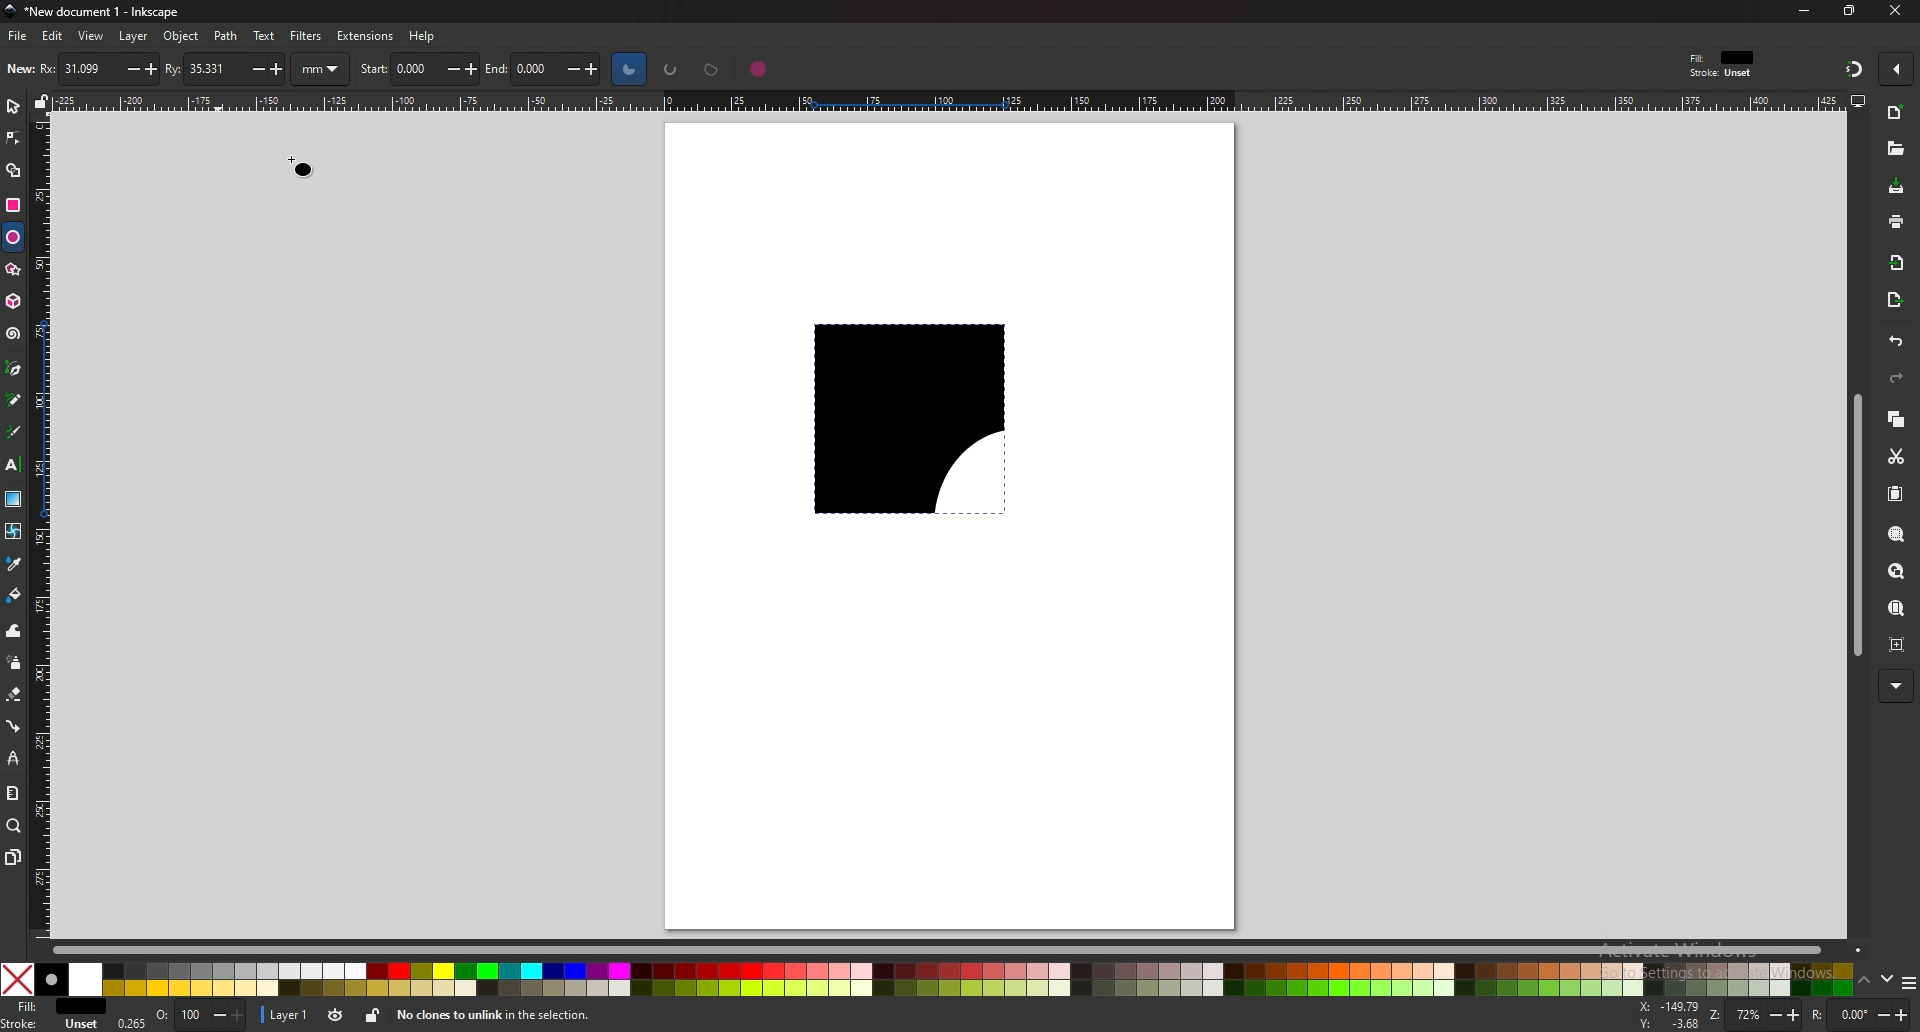 The width and height of the screenshot is (1920, 1032). What do you see at coordinates (53, 1025) in the screenshot?
I see `stroke` at bounding box center [53, 1025].